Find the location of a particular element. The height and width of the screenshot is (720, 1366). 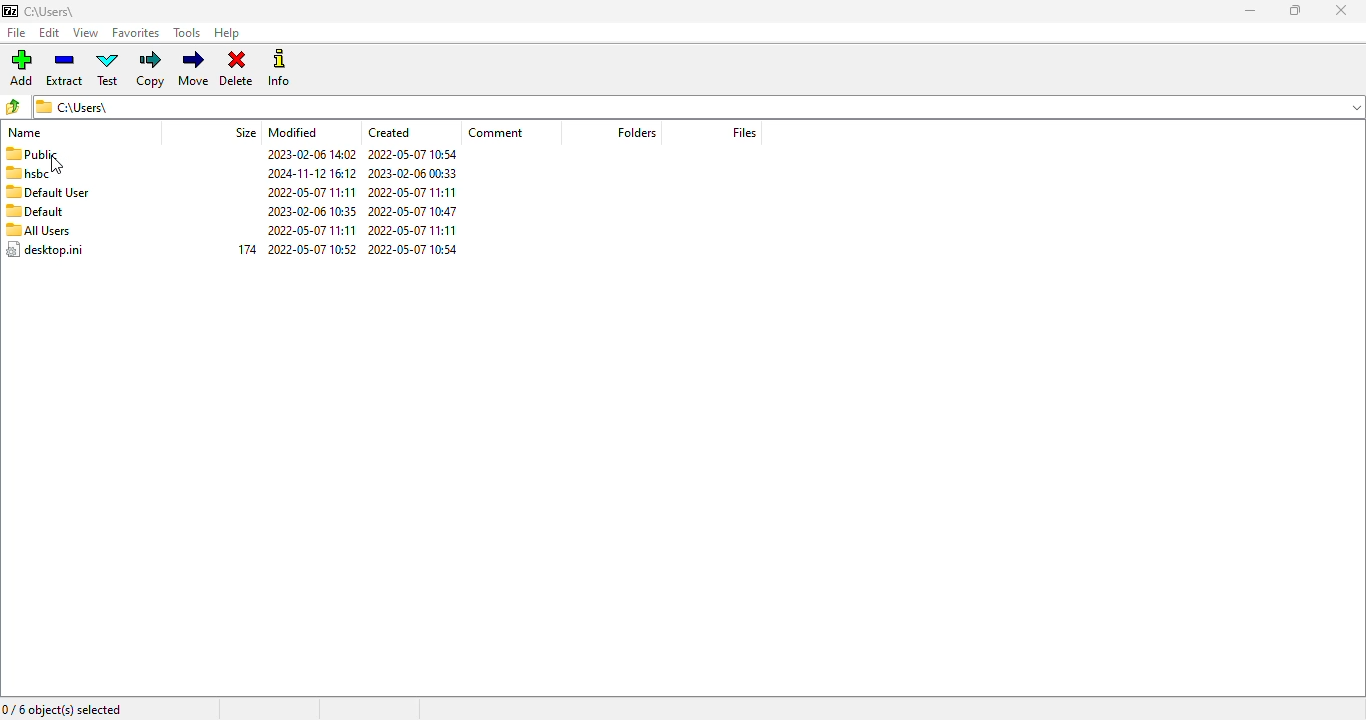

all users is located at coordinates (38, 229).